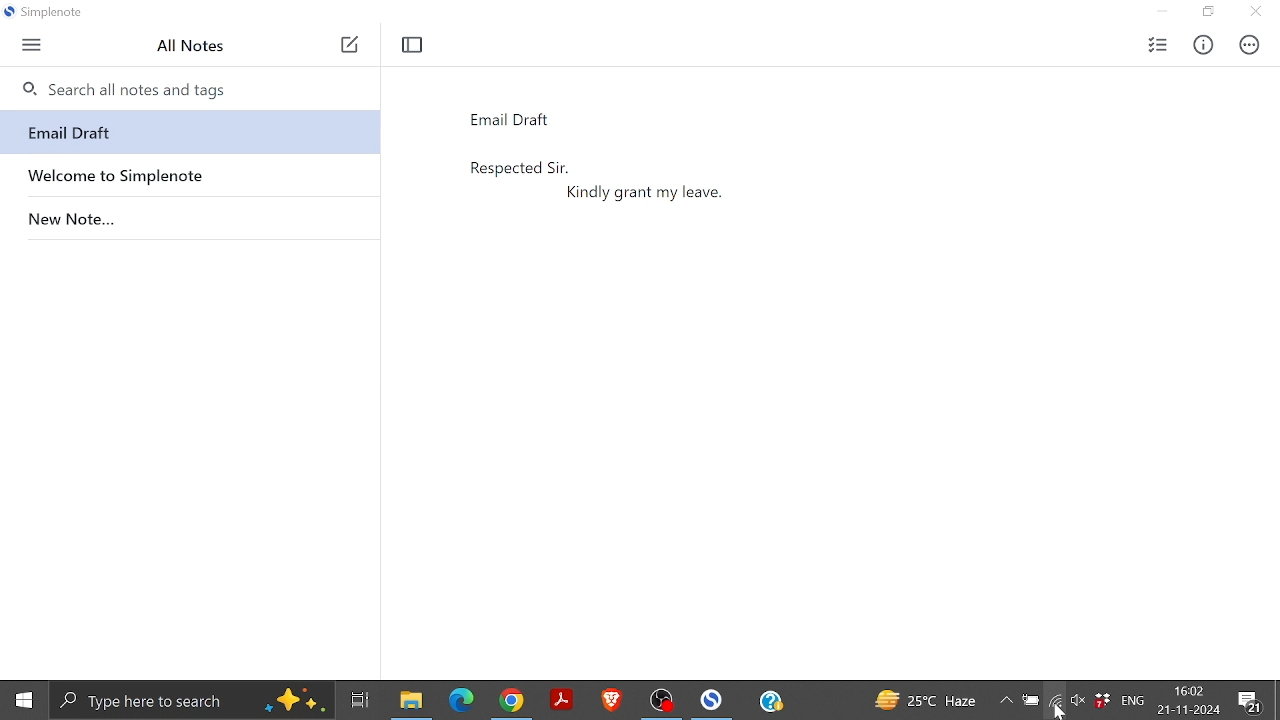  What do you see at coordinates (563, 700) in the screenshot?
I see `Adobe reader` at bounding box center [563, 700].